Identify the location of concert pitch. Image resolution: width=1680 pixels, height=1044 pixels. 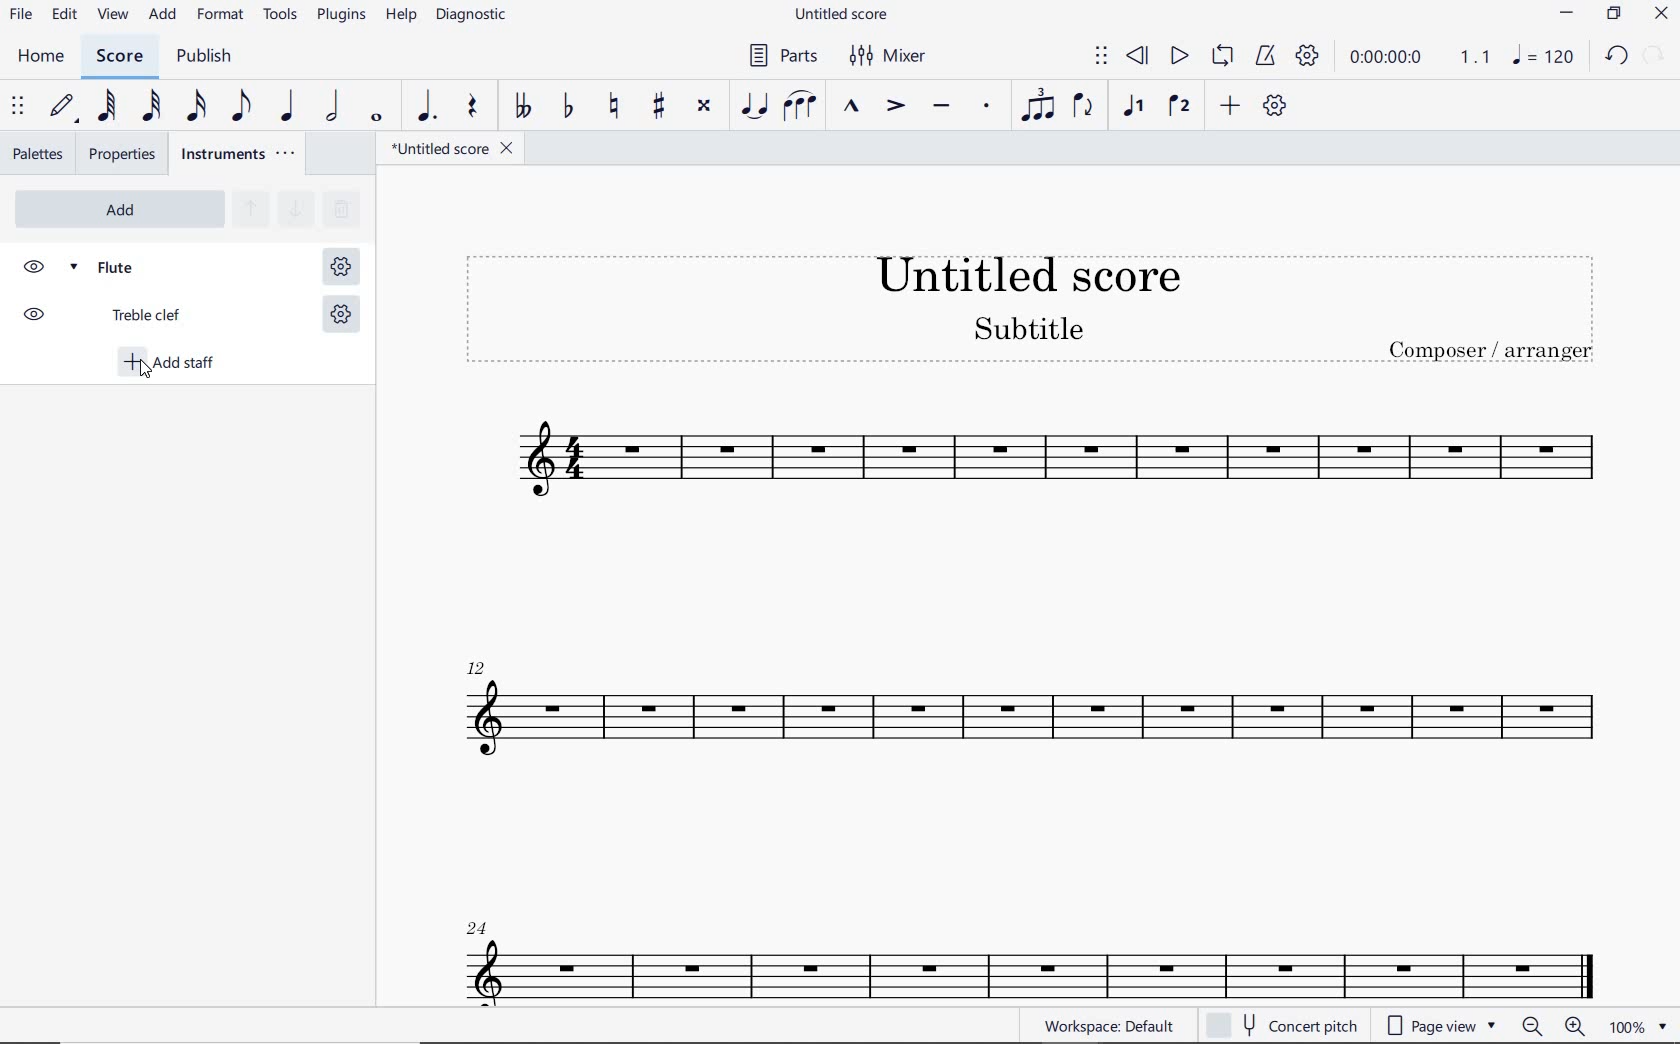
(1286, 1025).